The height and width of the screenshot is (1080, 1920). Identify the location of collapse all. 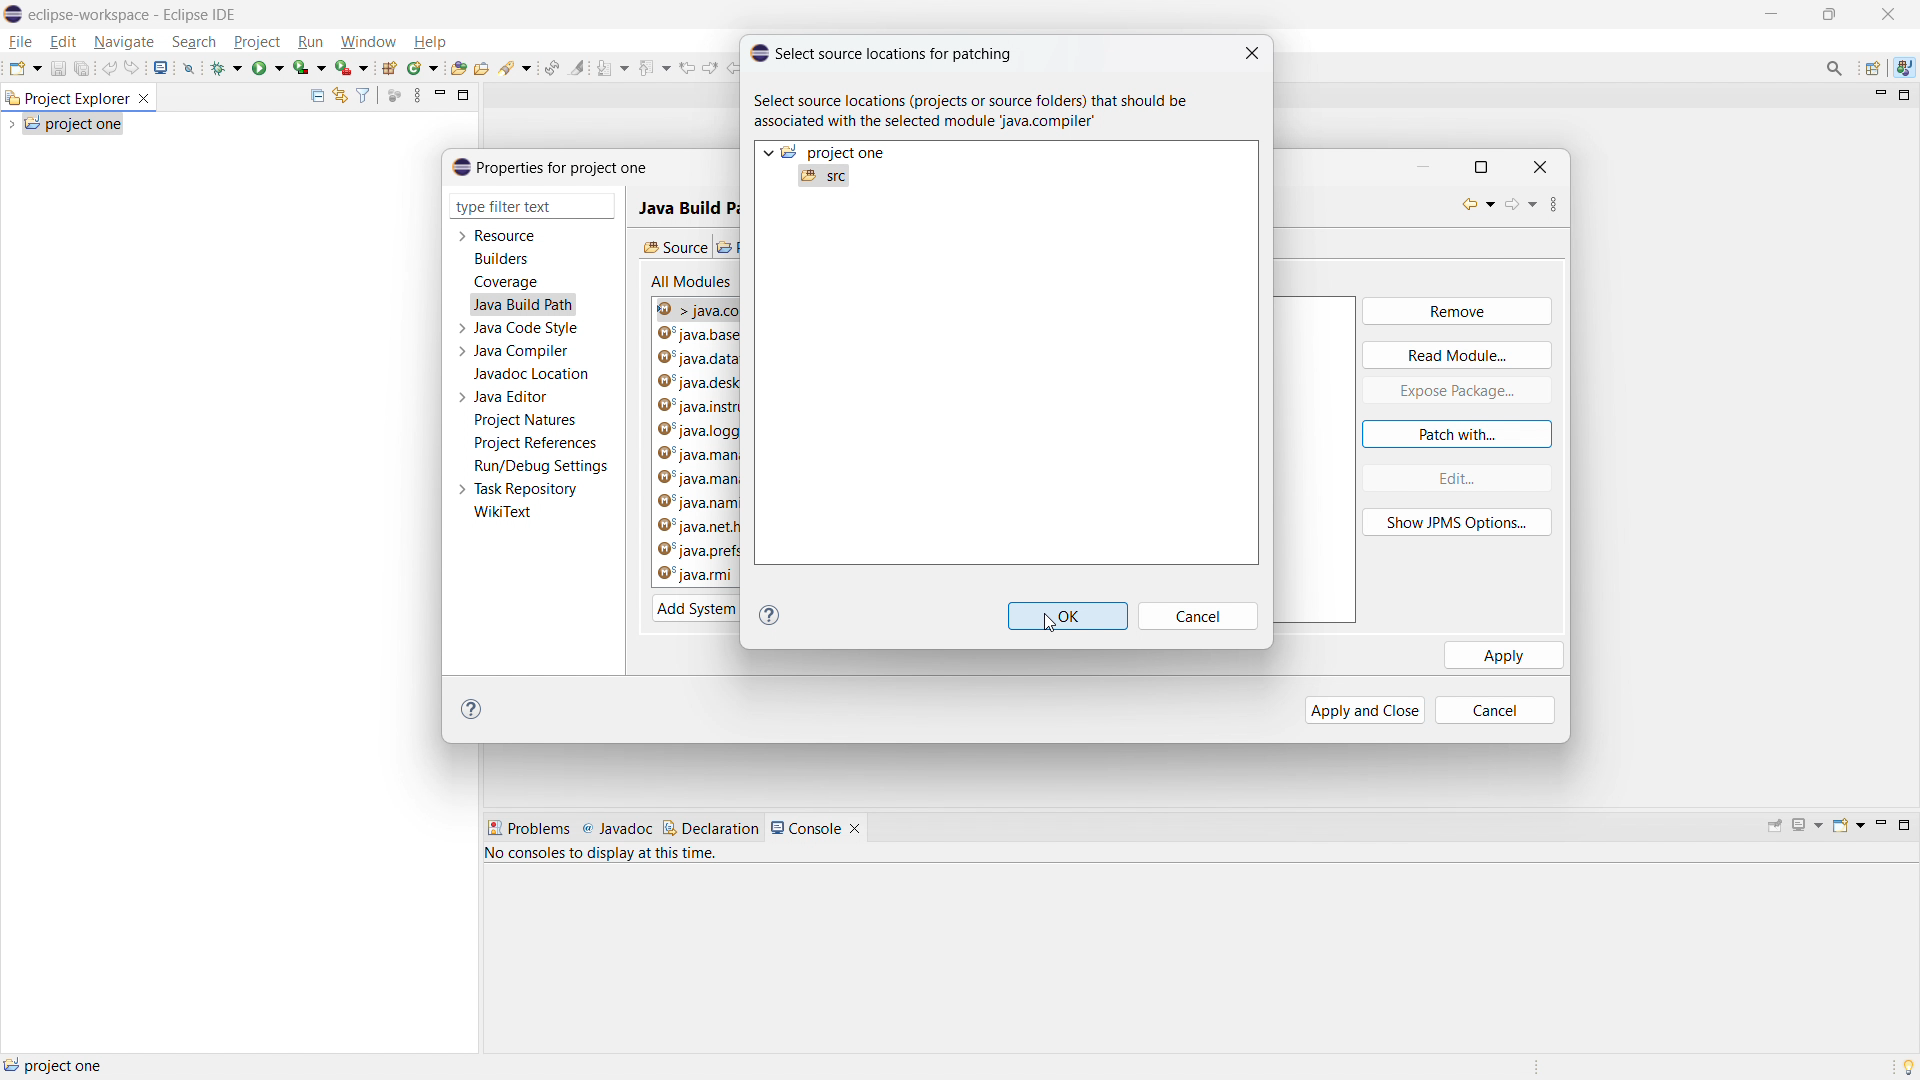
(316, 95).